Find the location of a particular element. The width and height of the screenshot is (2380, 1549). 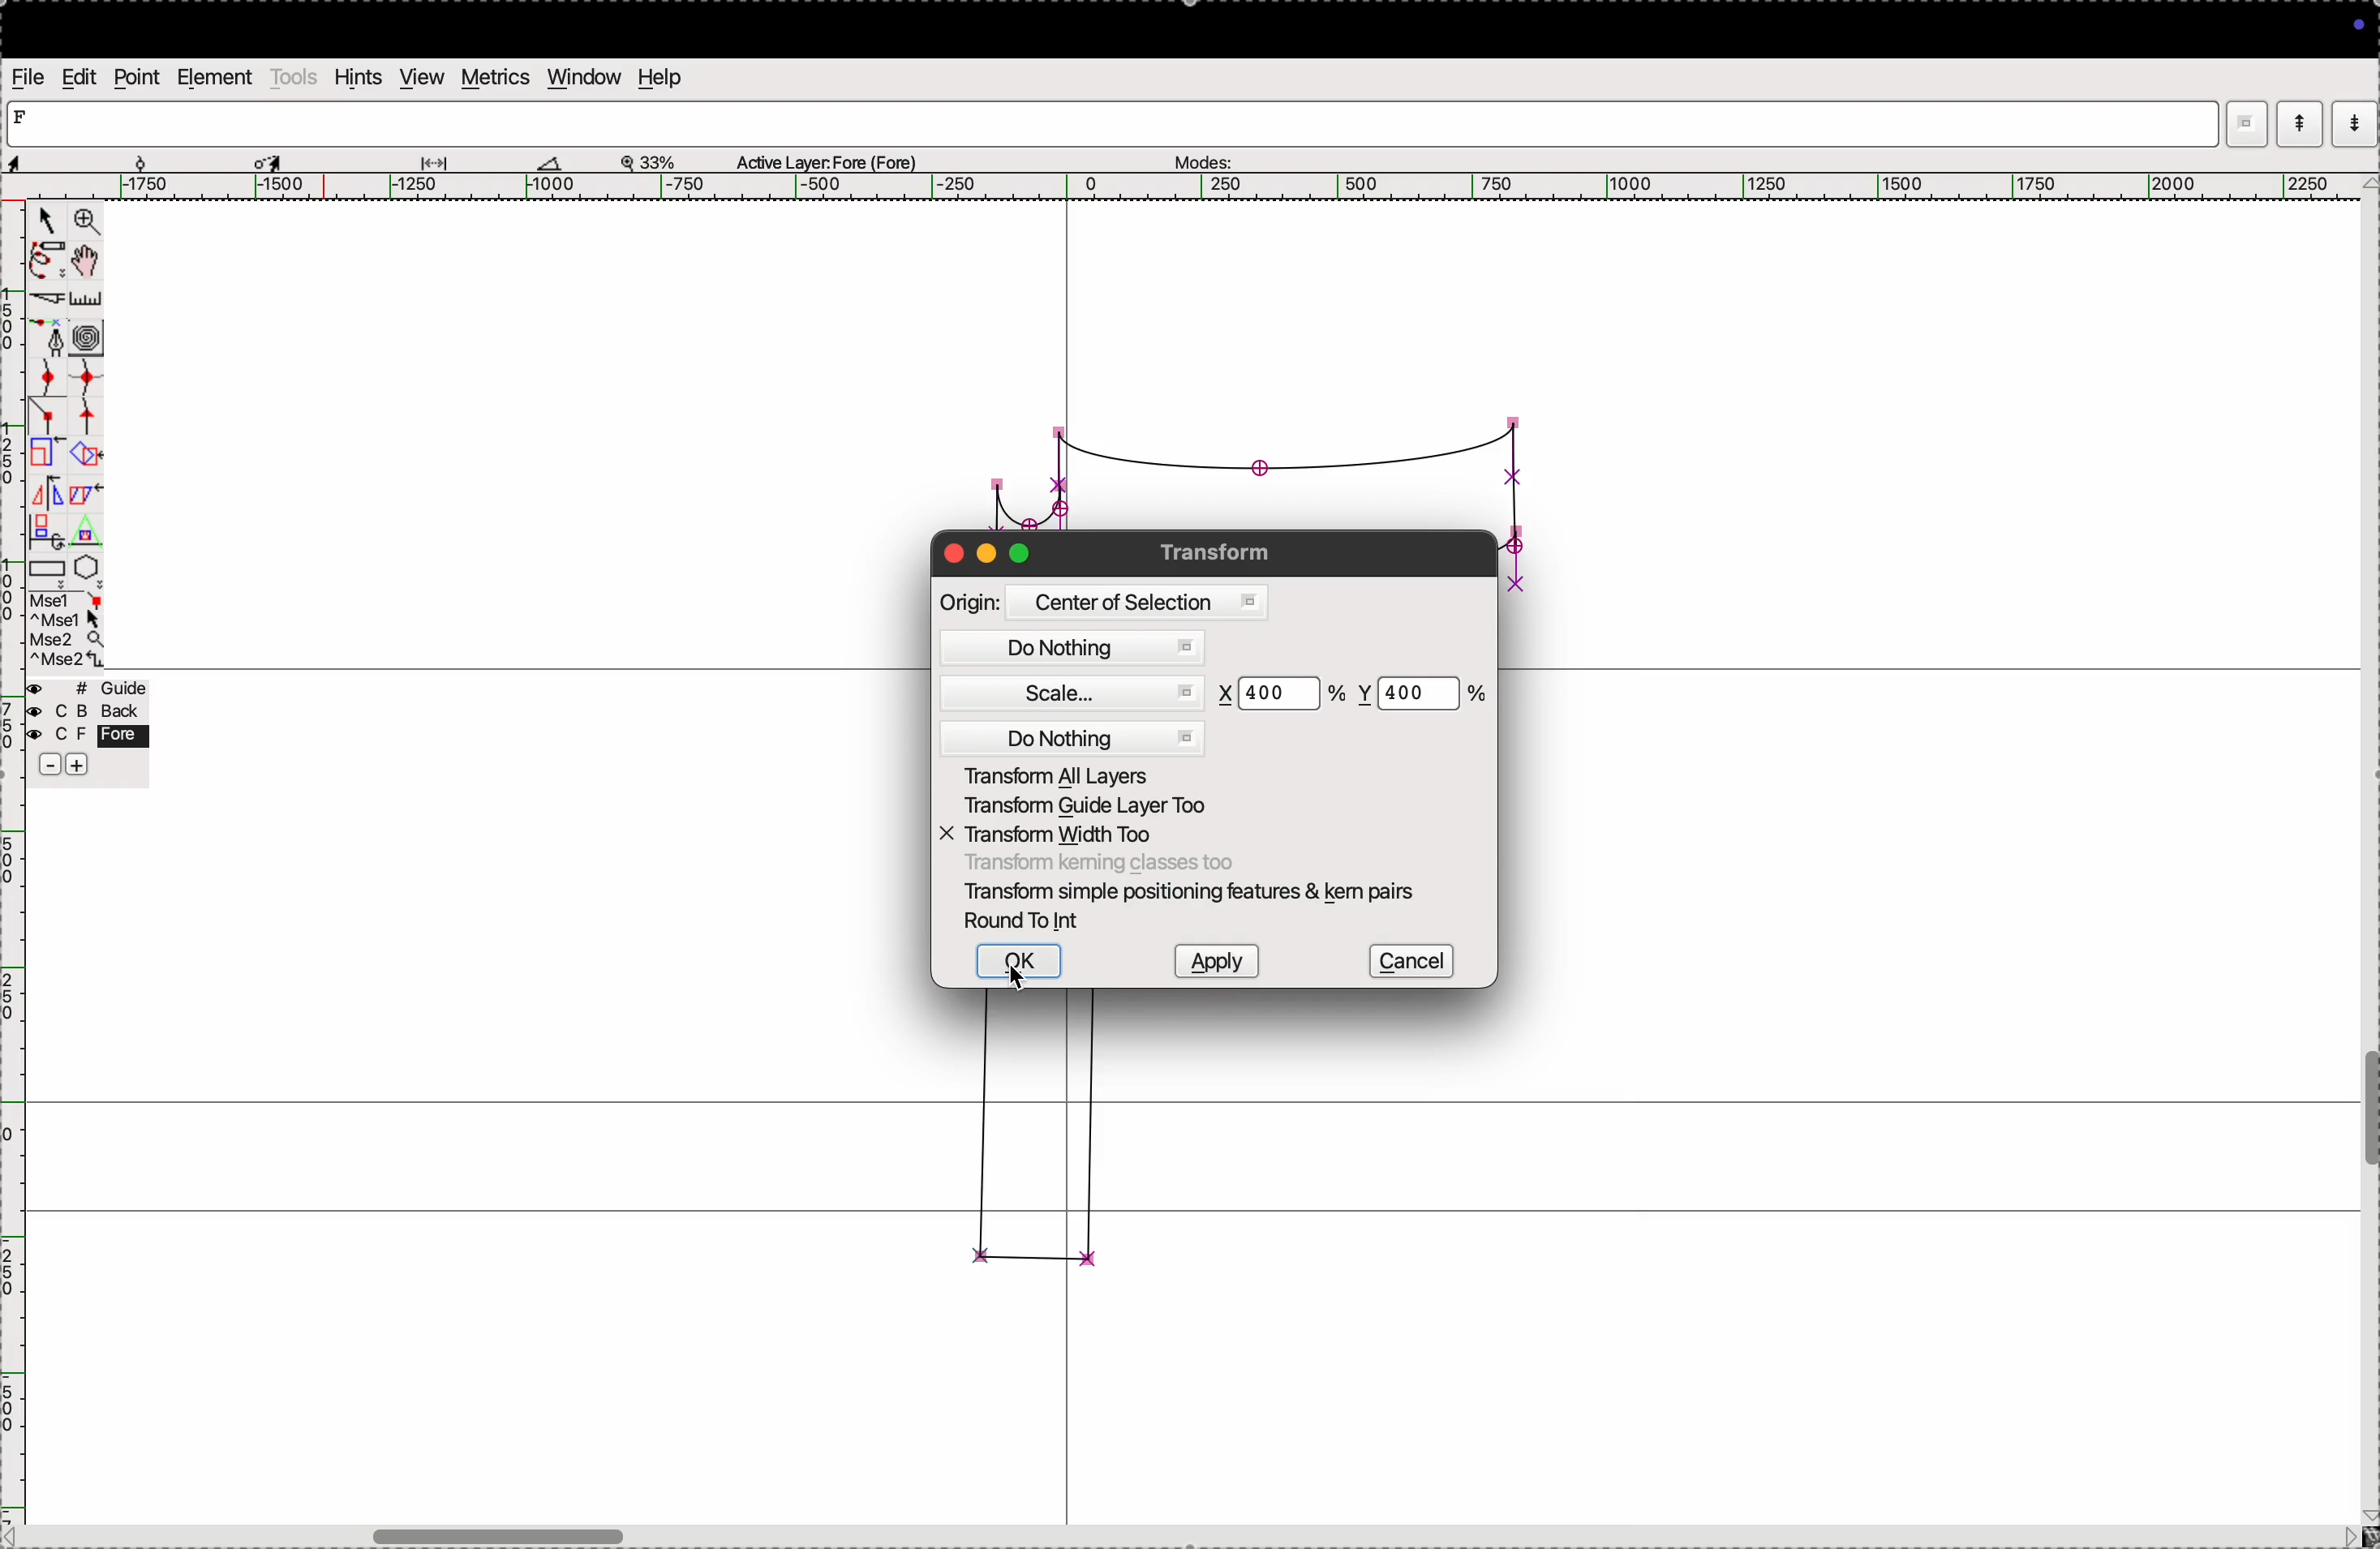

view is located at coordinates (420, 77).